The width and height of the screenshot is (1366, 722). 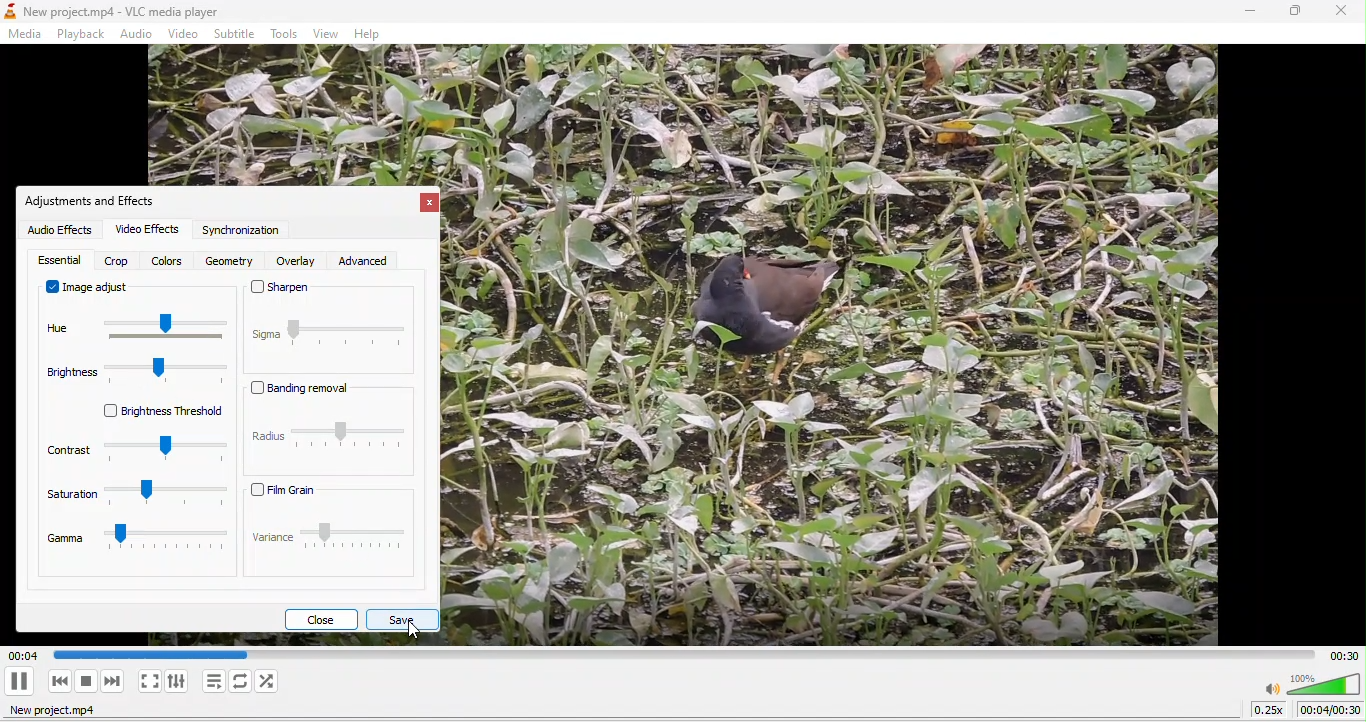 I want to click on Play duration, so click(x=1342, y=654).